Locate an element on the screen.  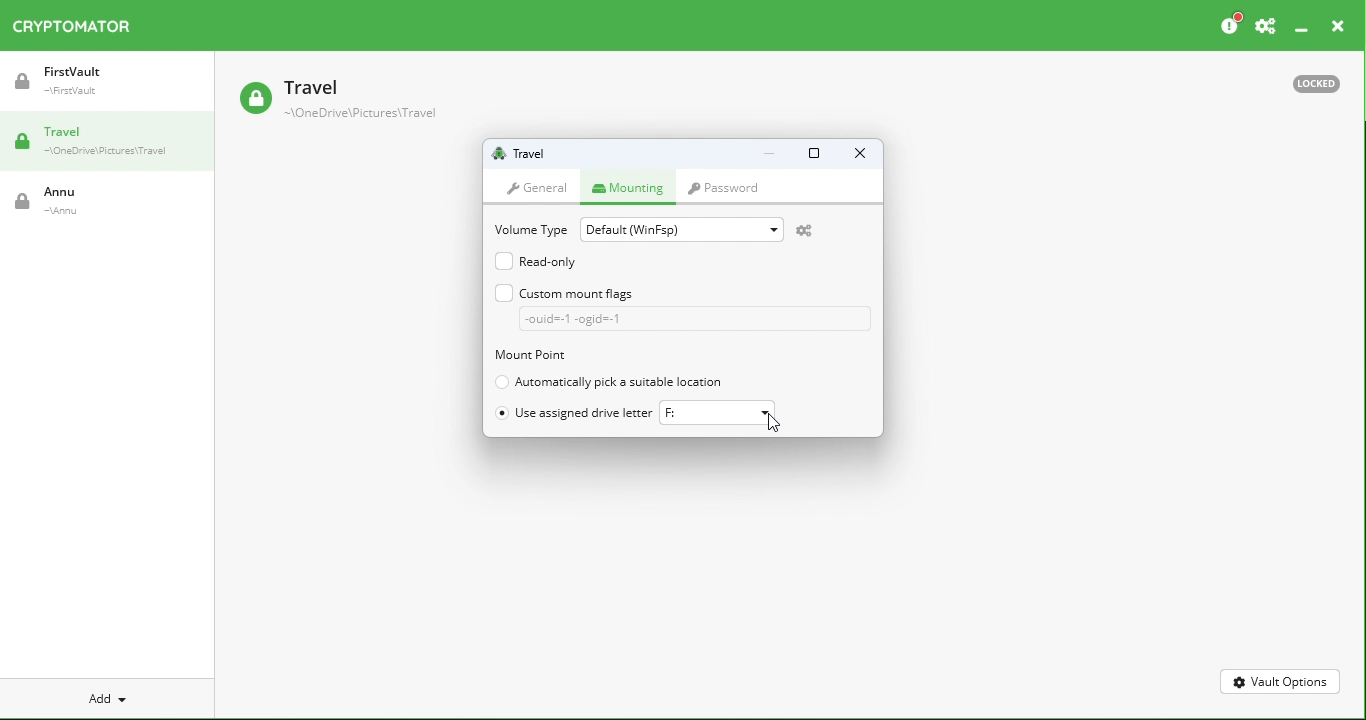
Default(WinFsp) is located at coordinates (684, 228).